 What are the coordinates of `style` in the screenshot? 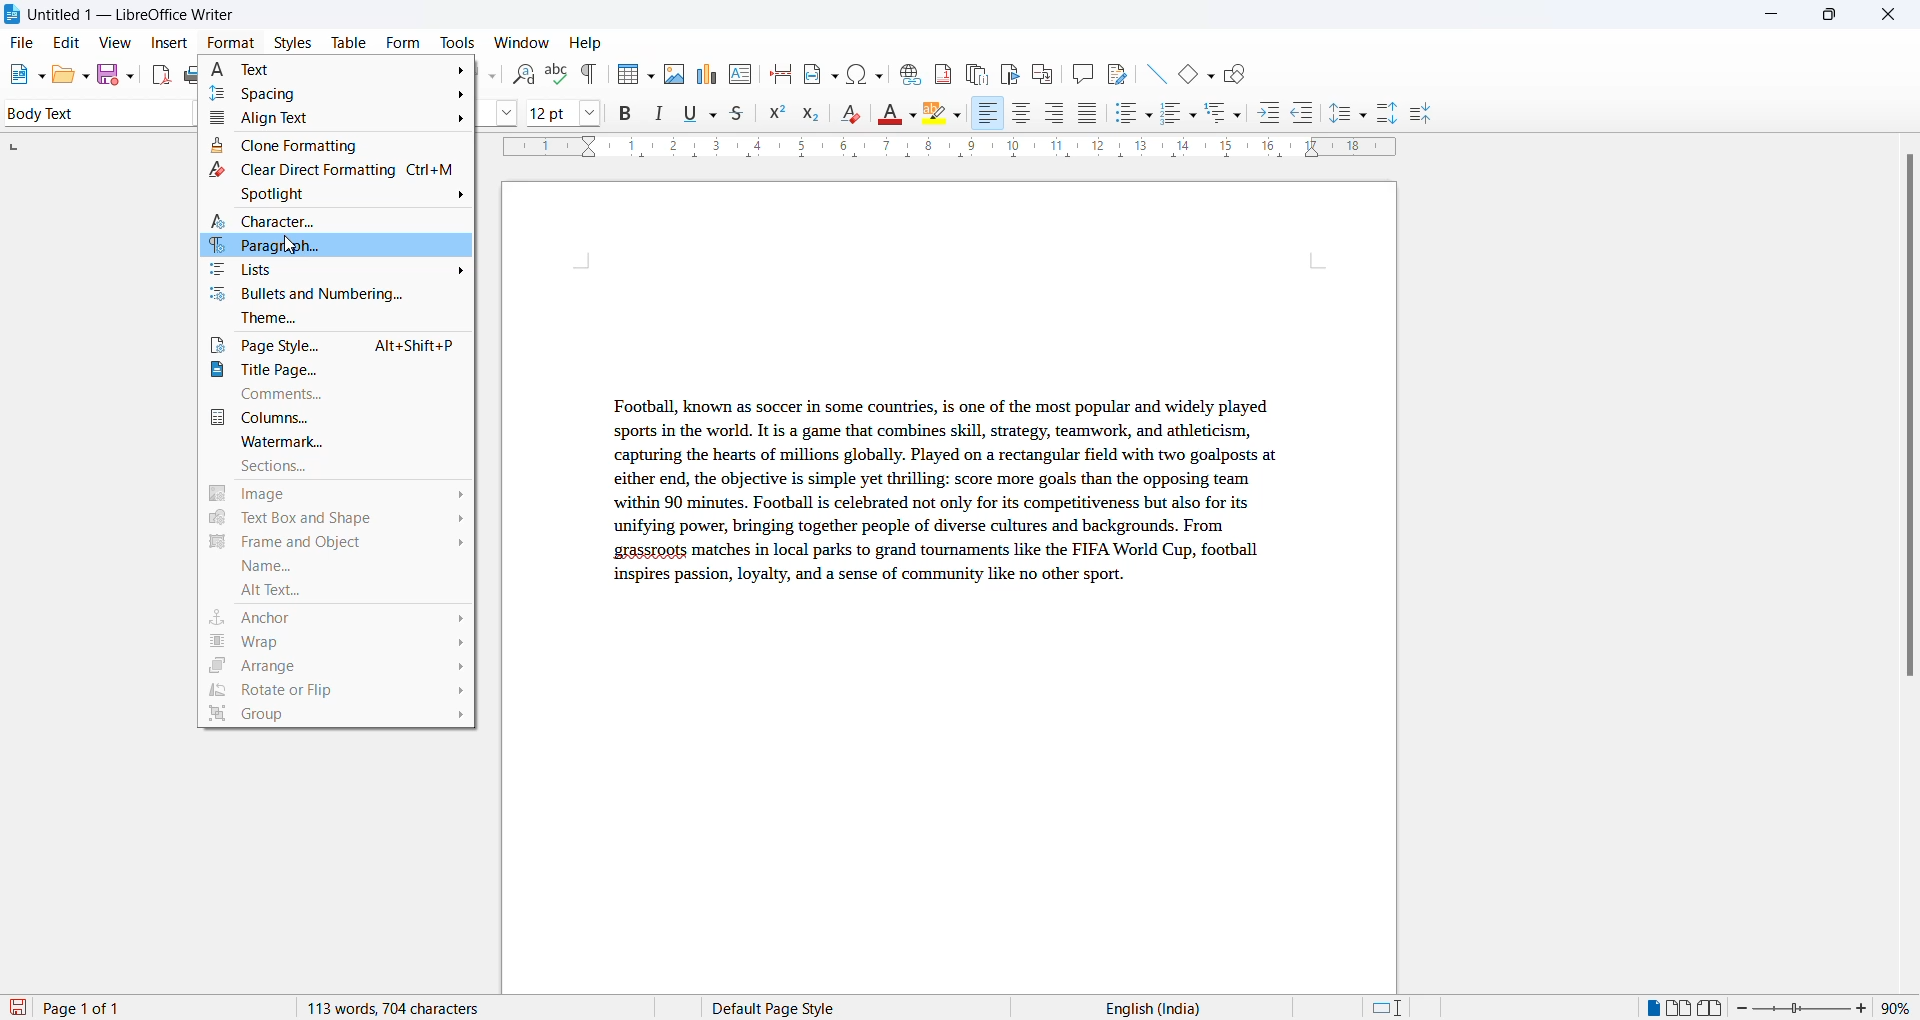 It's located at (92, 112).